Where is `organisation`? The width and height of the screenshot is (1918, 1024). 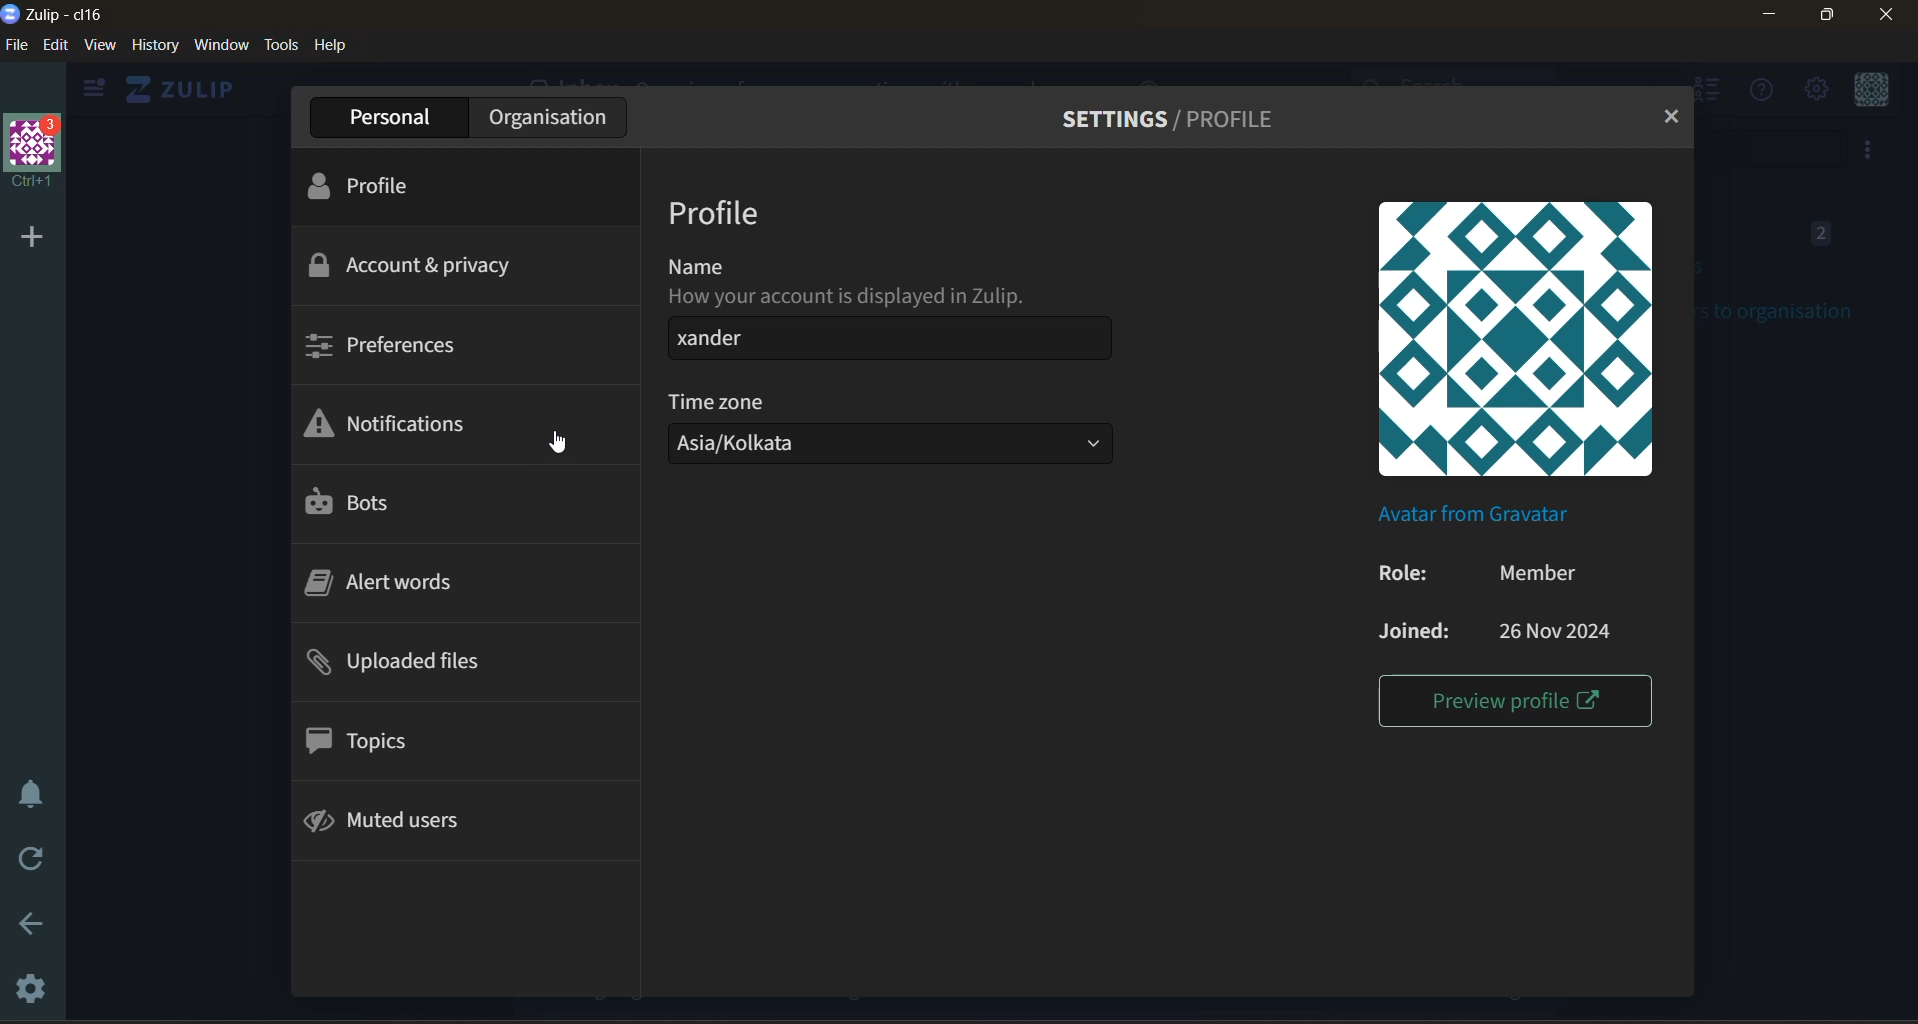 organisation is located at coordinates (548, 117).